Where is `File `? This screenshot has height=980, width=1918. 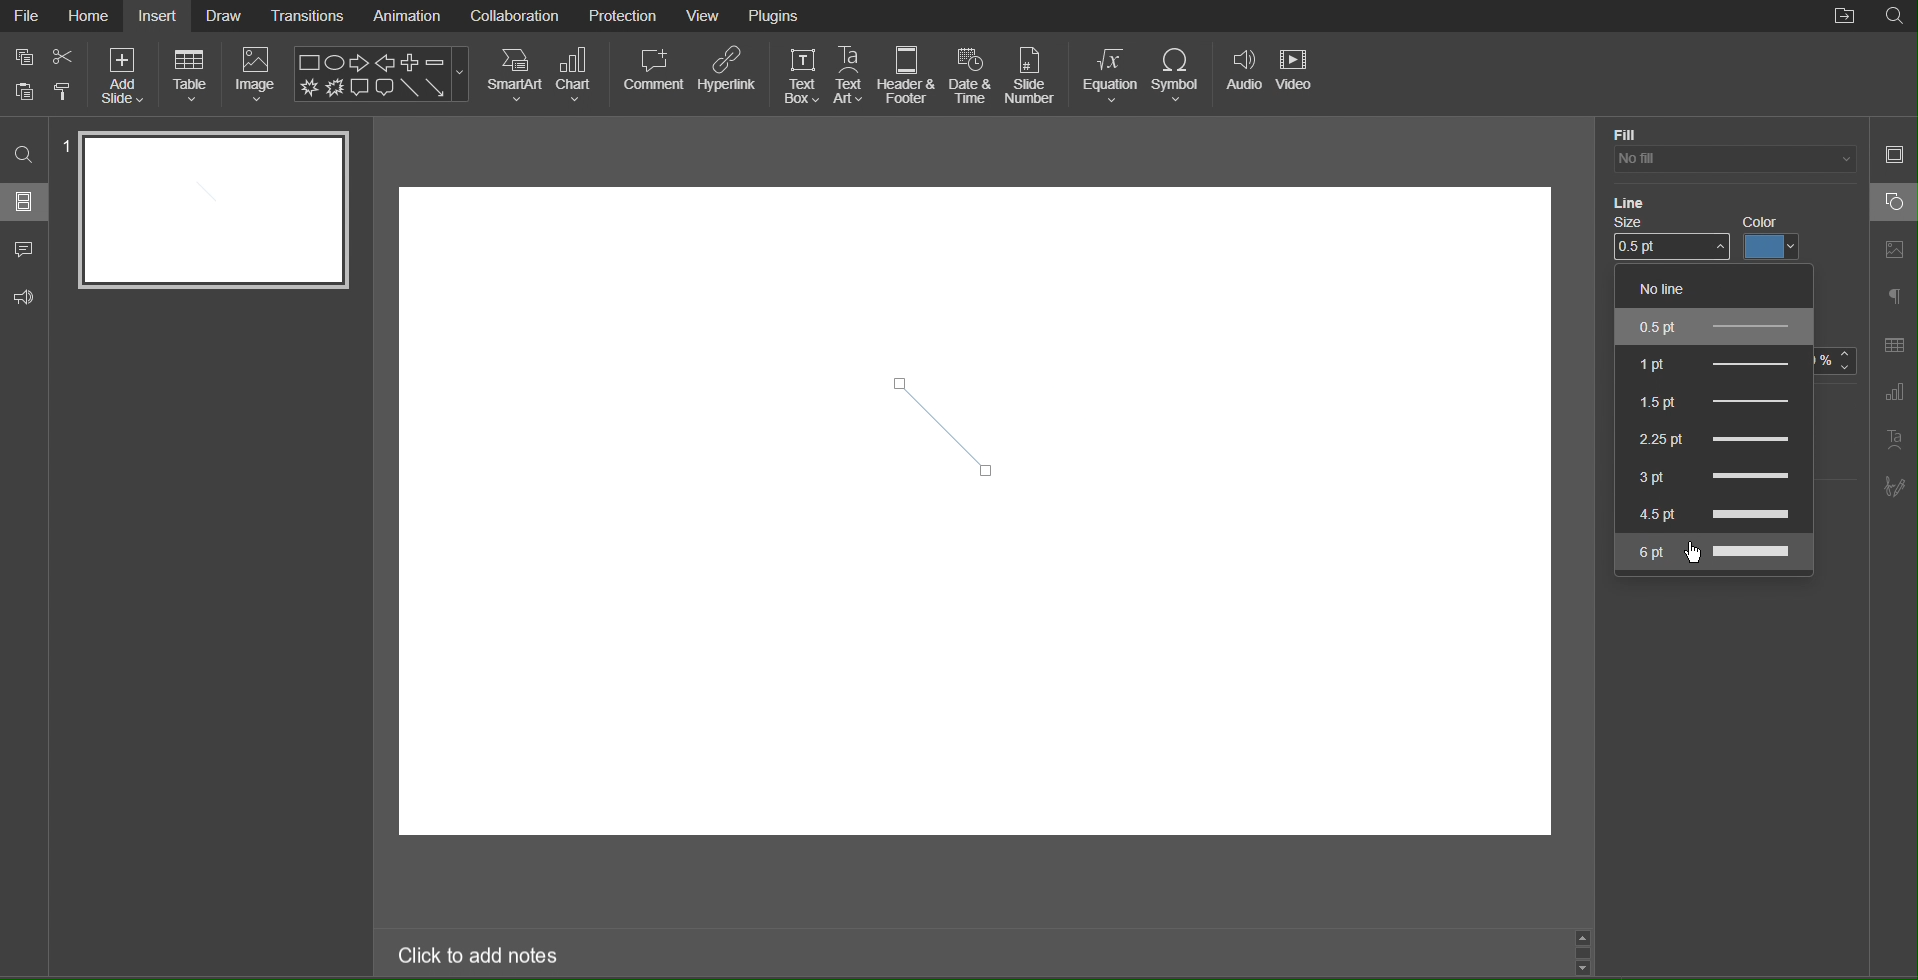 File  is located at coordinates (28, 18).